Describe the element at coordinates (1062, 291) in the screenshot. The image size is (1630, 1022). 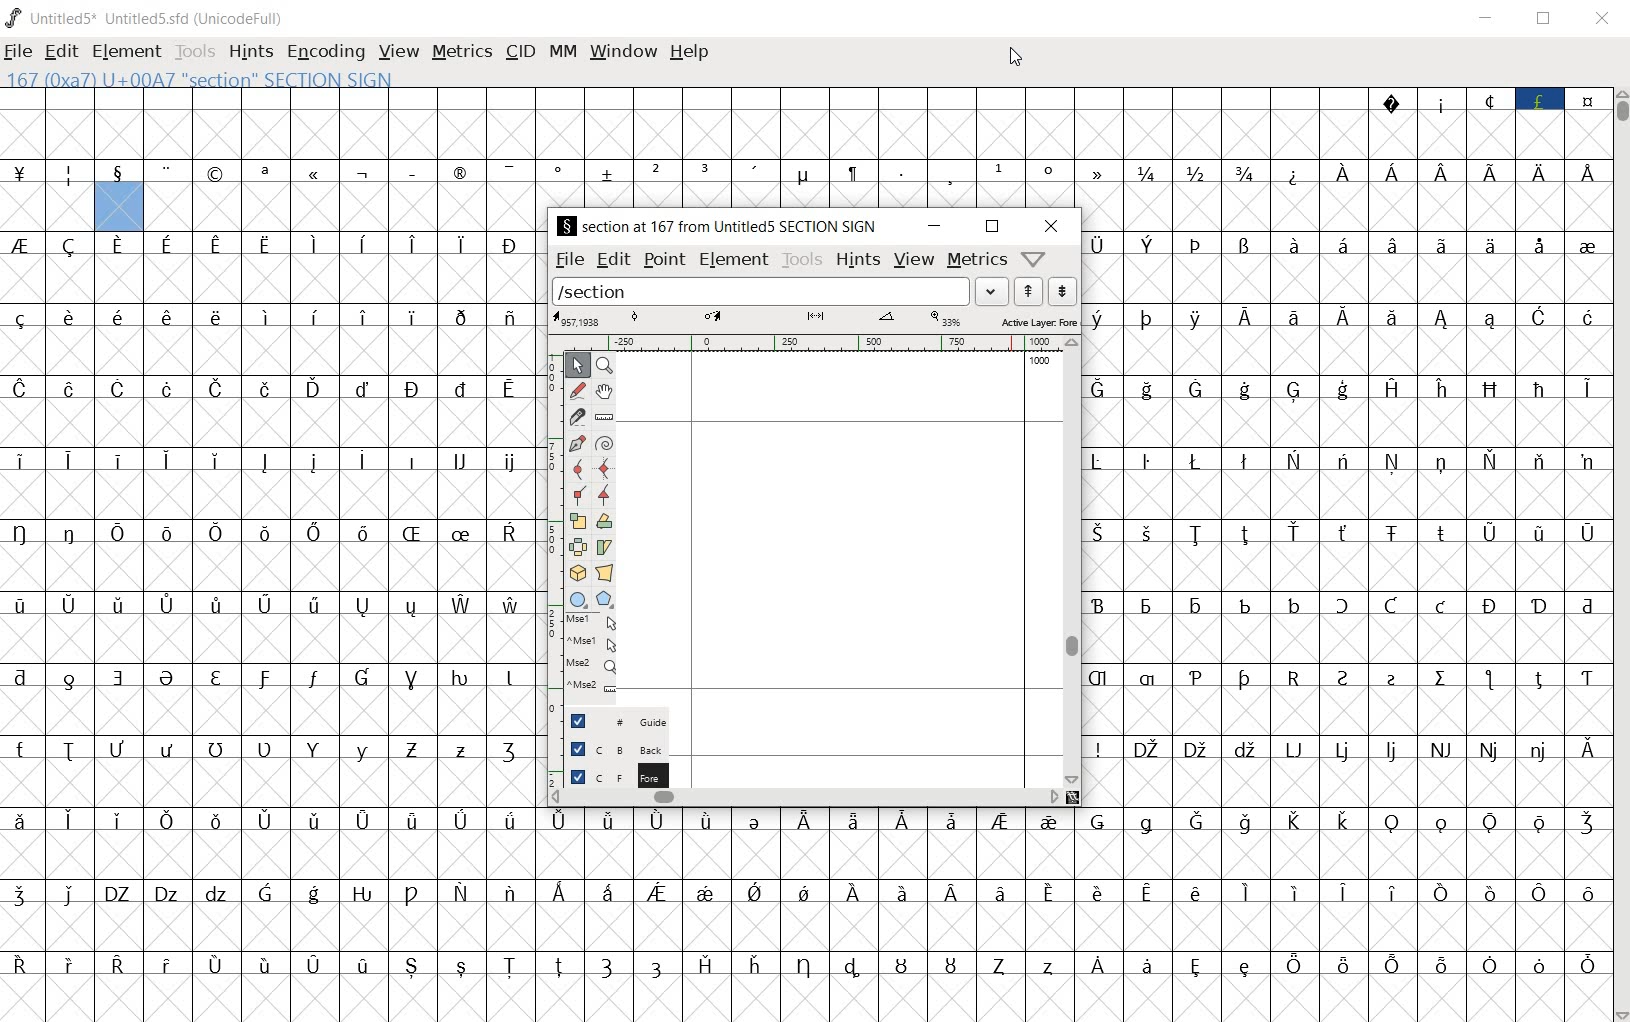
I see `show the previous word on the list` at that location.